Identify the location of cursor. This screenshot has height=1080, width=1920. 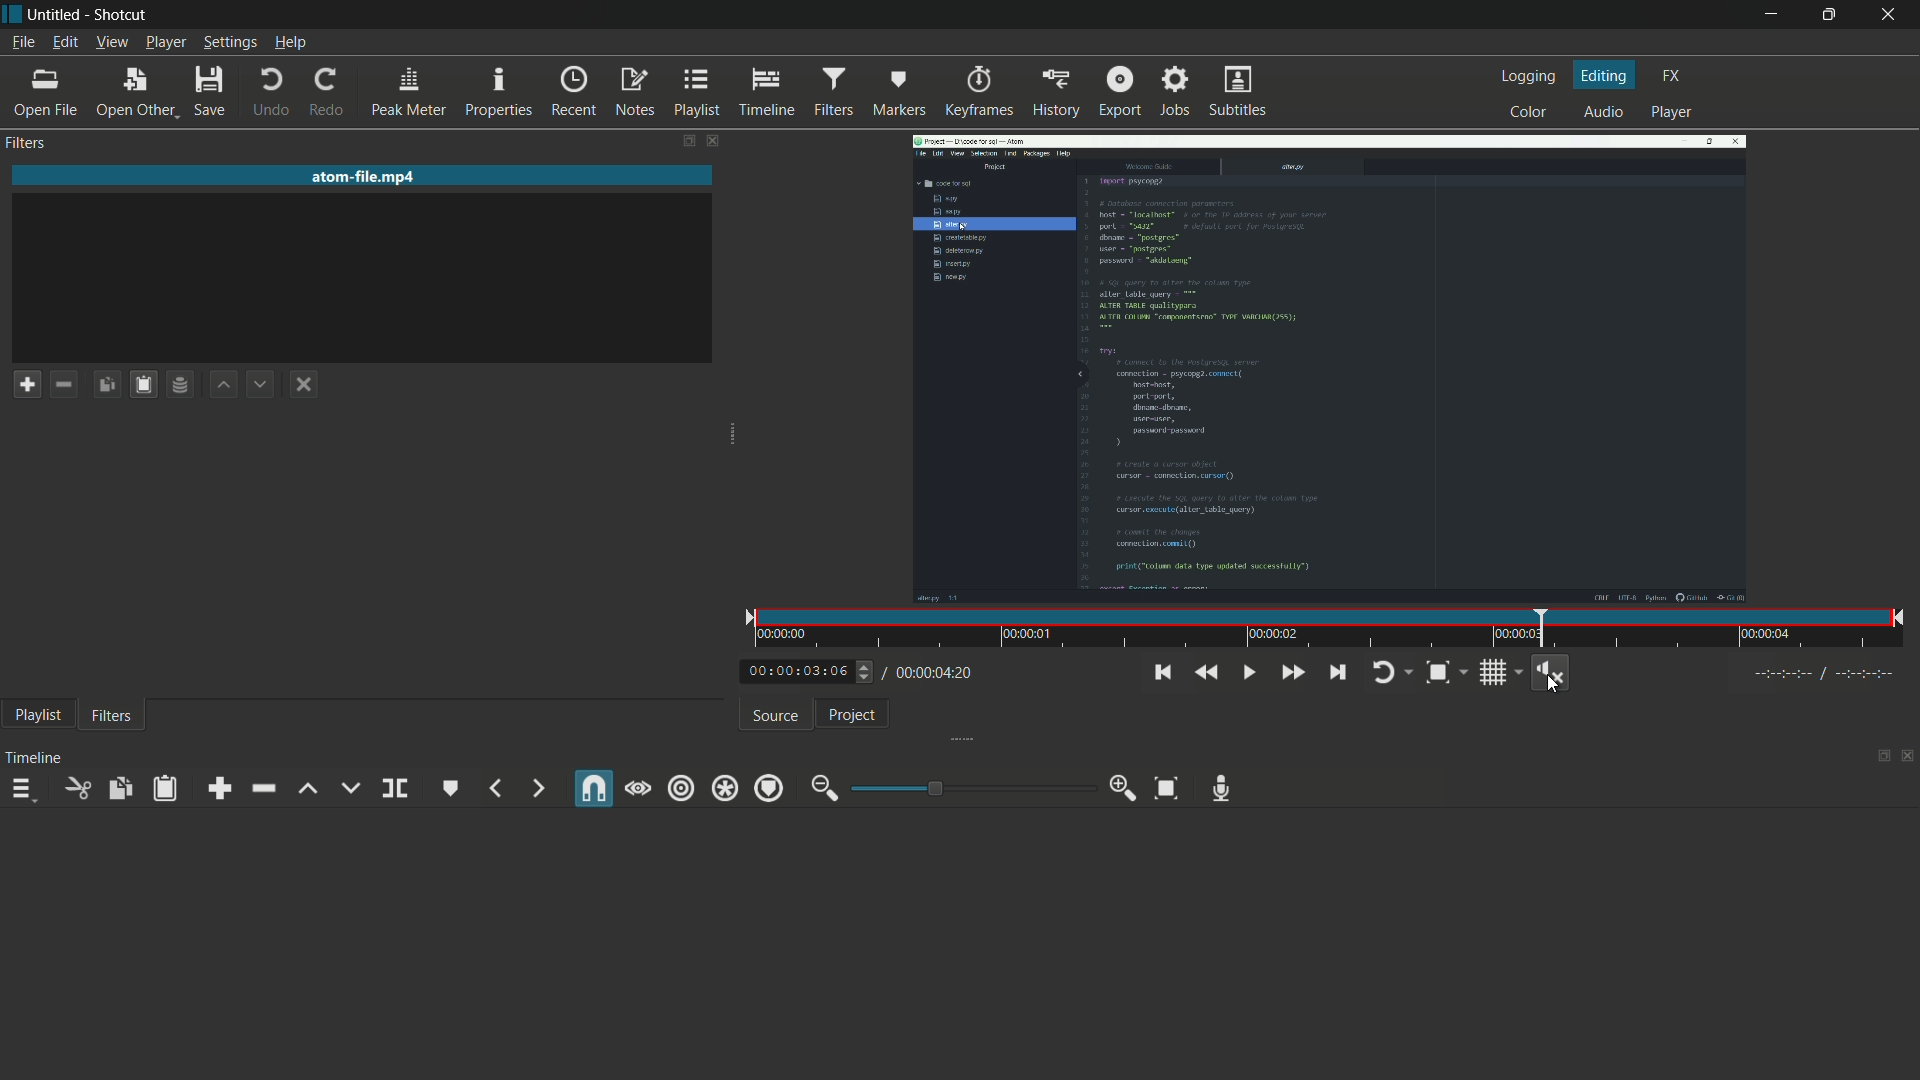
(1552, 685).